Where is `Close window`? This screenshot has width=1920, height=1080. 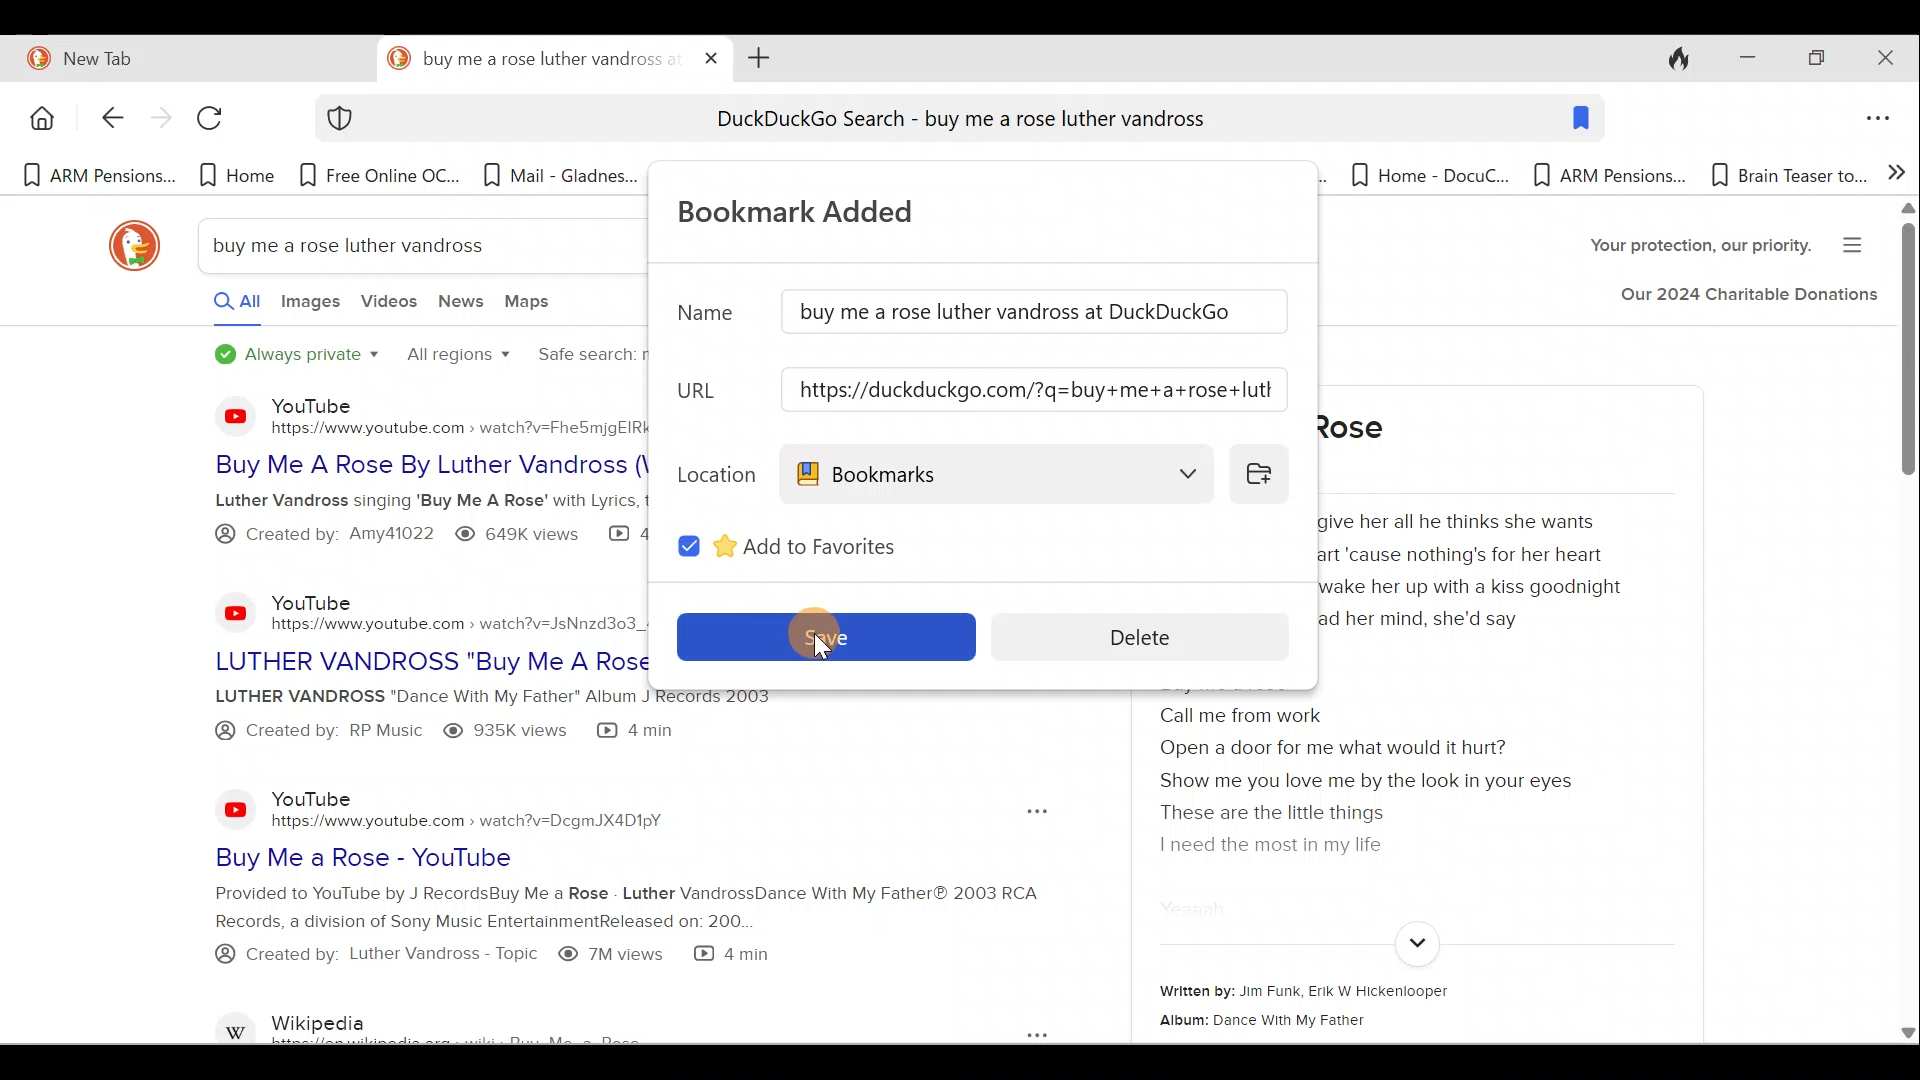 Close window is located at coordinates (1889, 58).